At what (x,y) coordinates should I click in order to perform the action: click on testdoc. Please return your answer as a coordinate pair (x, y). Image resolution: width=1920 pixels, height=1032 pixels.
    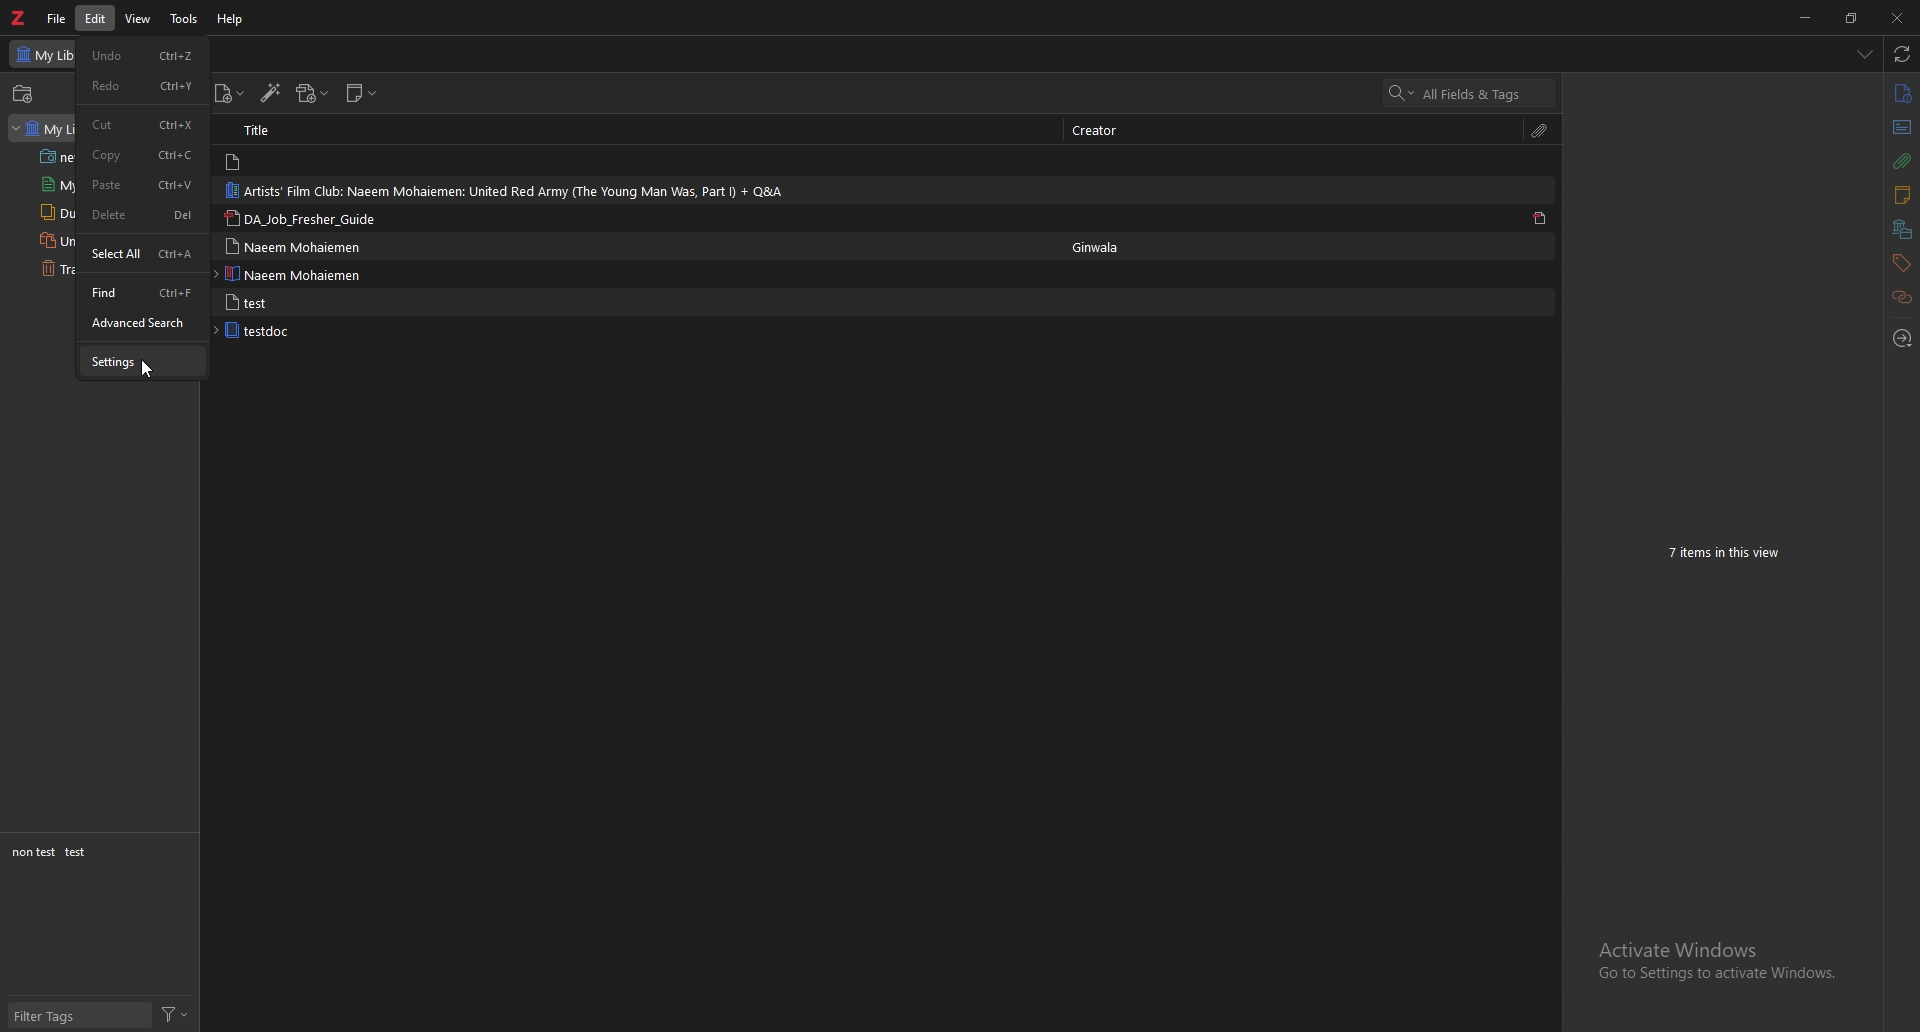
    Looking at the image, I should click on (296, 331).